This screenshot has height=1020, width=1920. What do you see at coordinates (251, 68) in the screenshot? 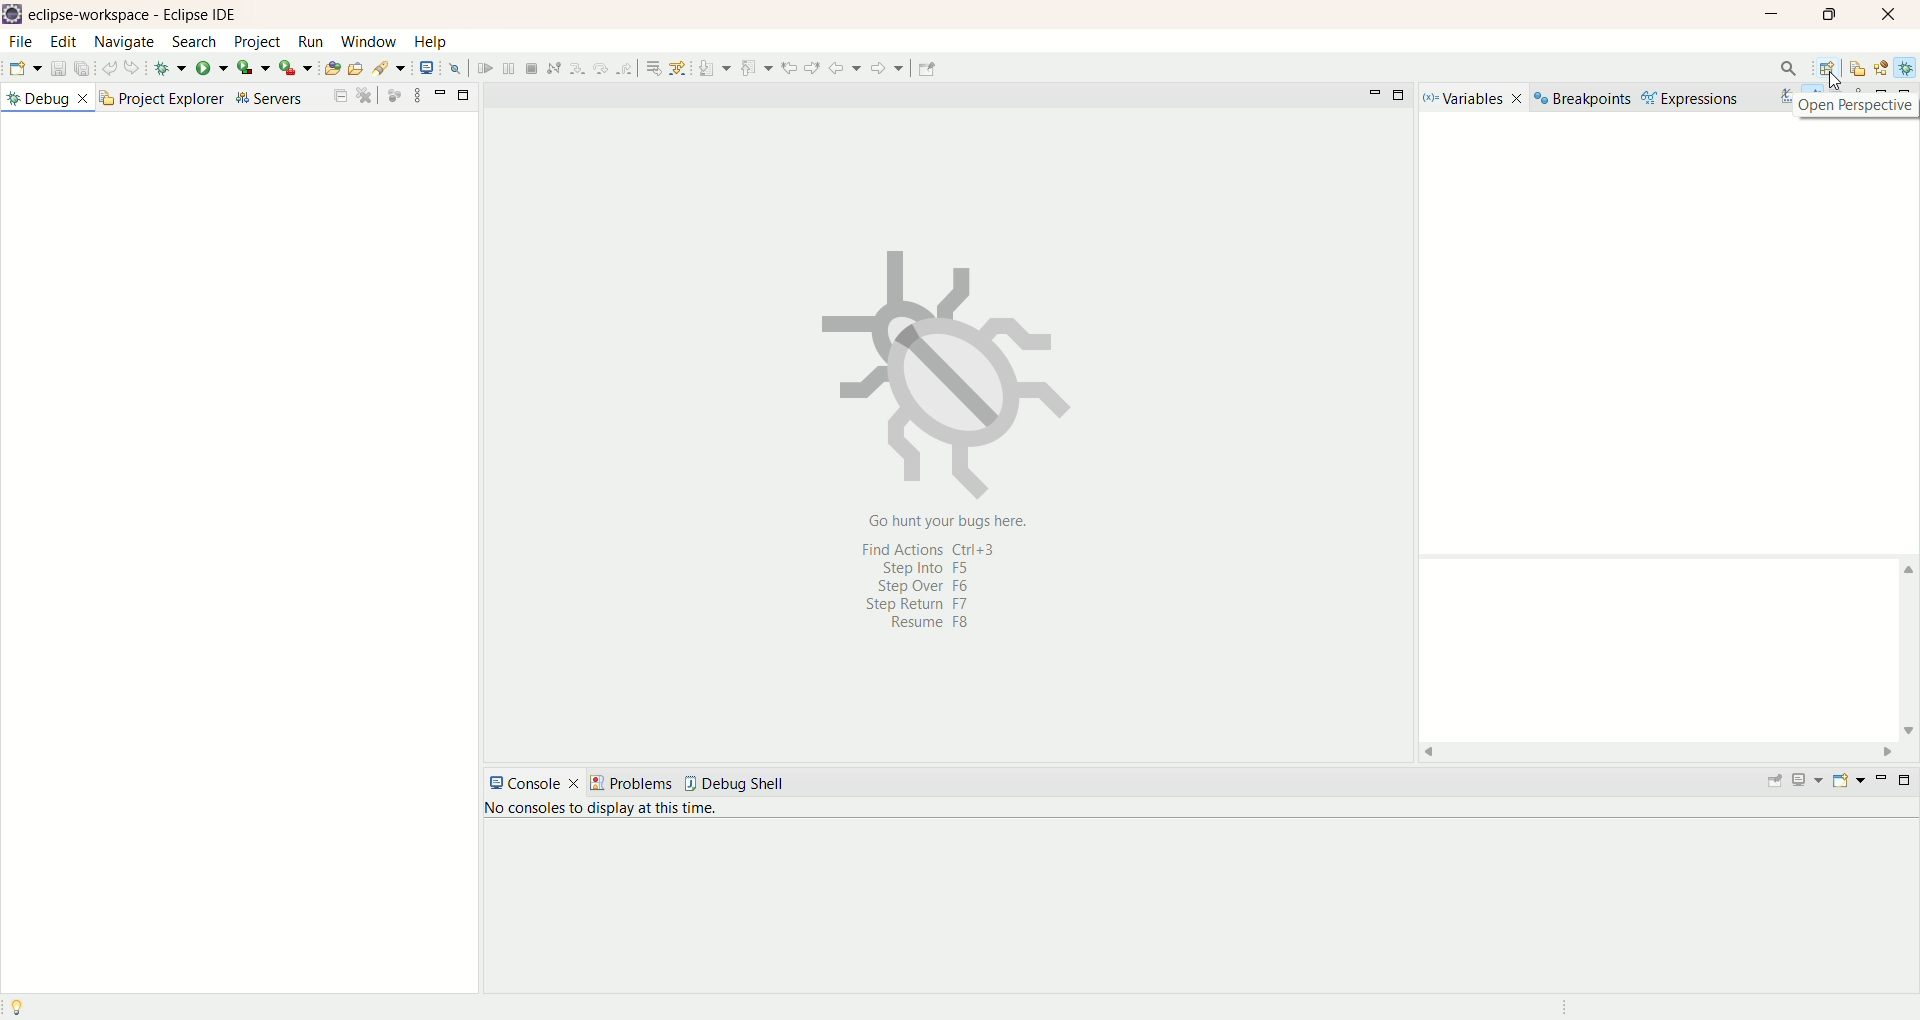
I see `coverage` at bounding box center [251, 68].